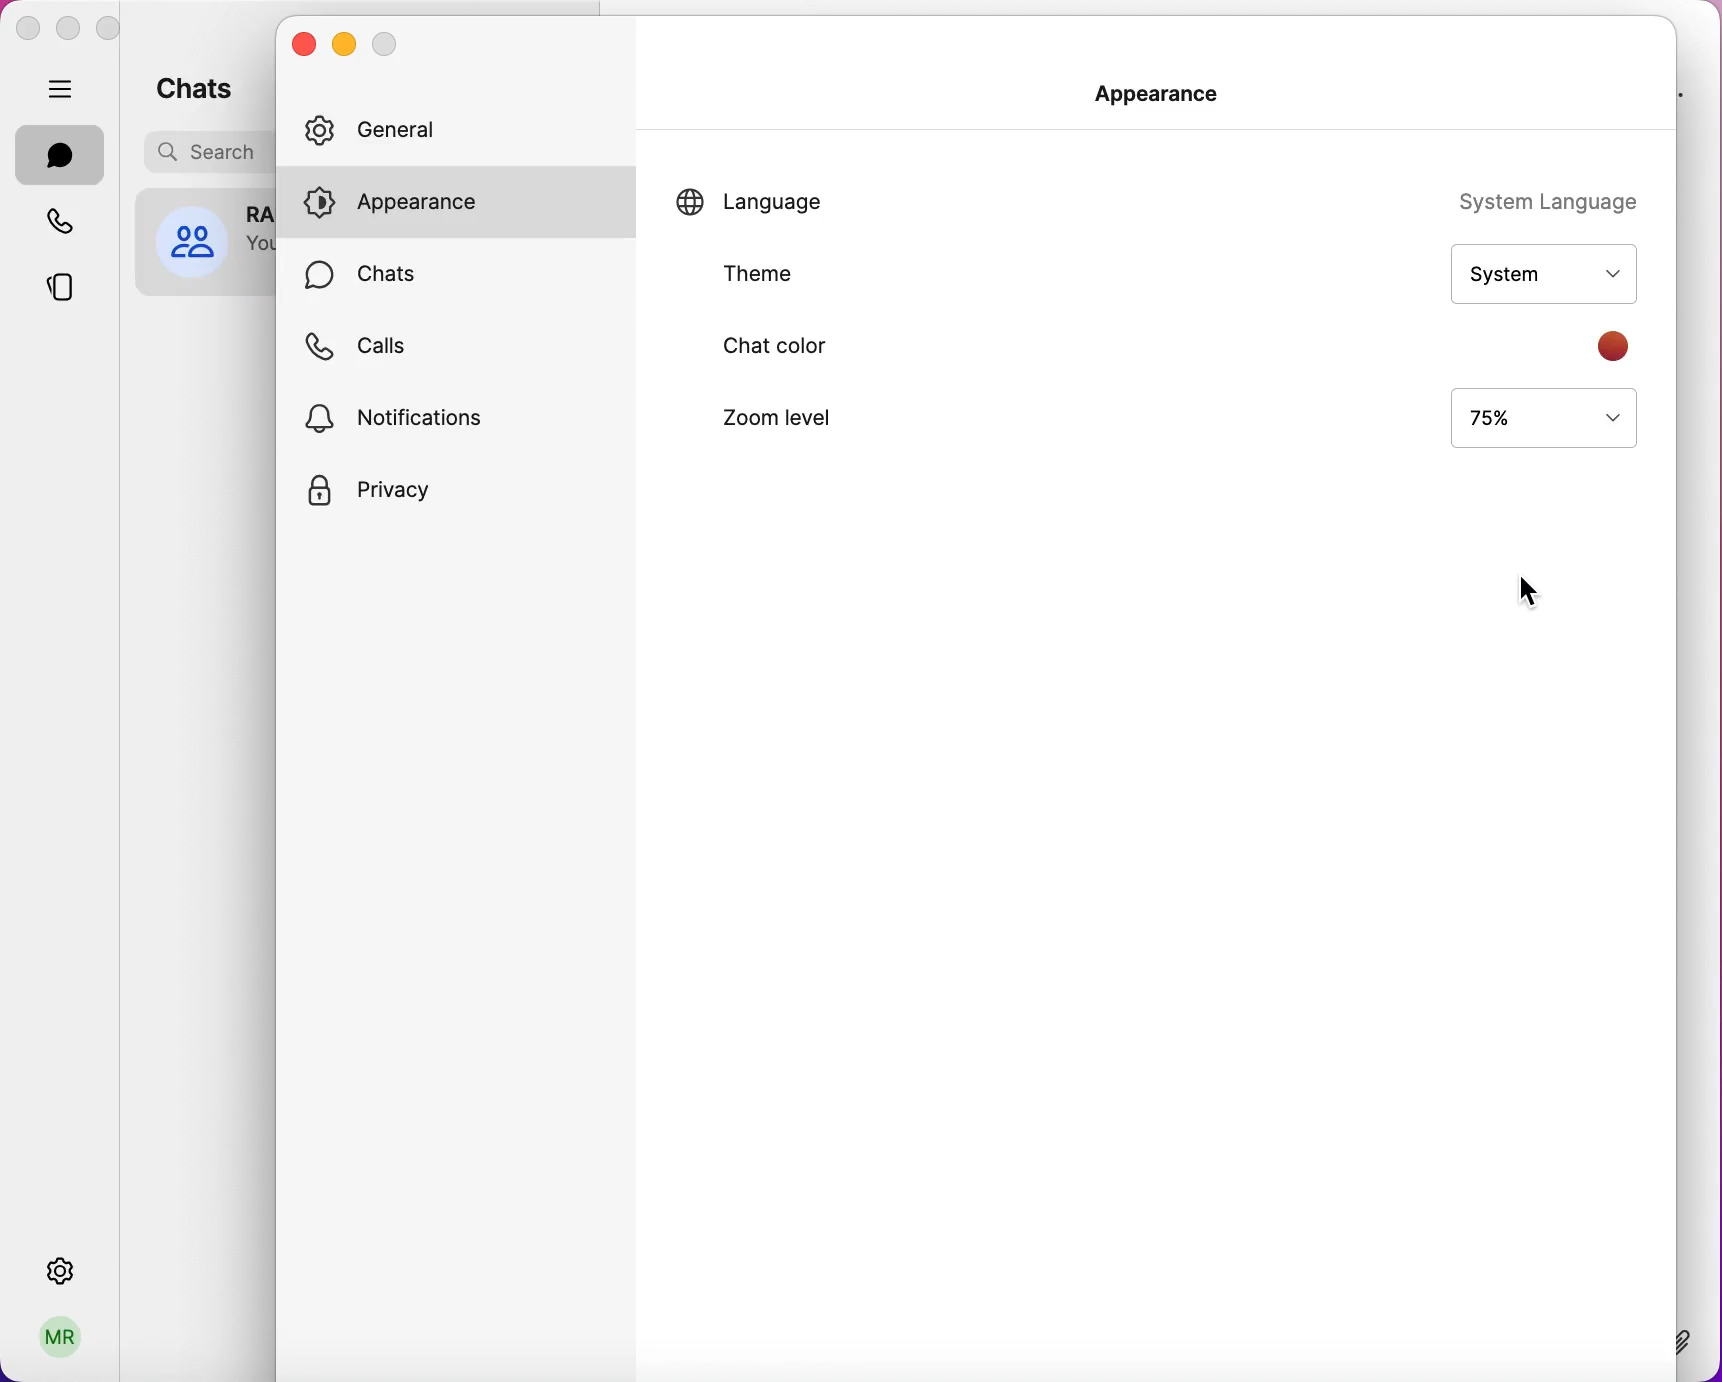 This screenshot has width=1722, height=1382. Describe the element at coordinates (803, 196) in the screenshot. I see `language` at that location.